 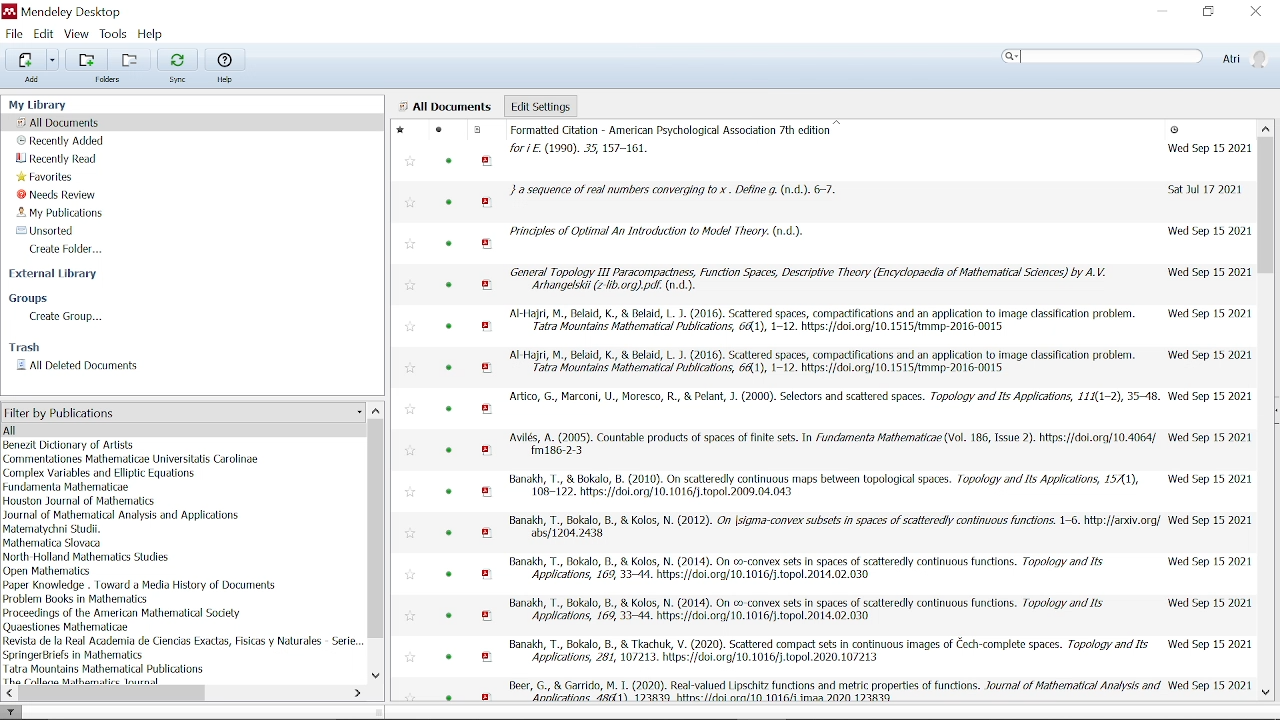 What do you see at coordinates (410, 574) in the screenshot?
I see `favourite` at bounding box center [410, 574].